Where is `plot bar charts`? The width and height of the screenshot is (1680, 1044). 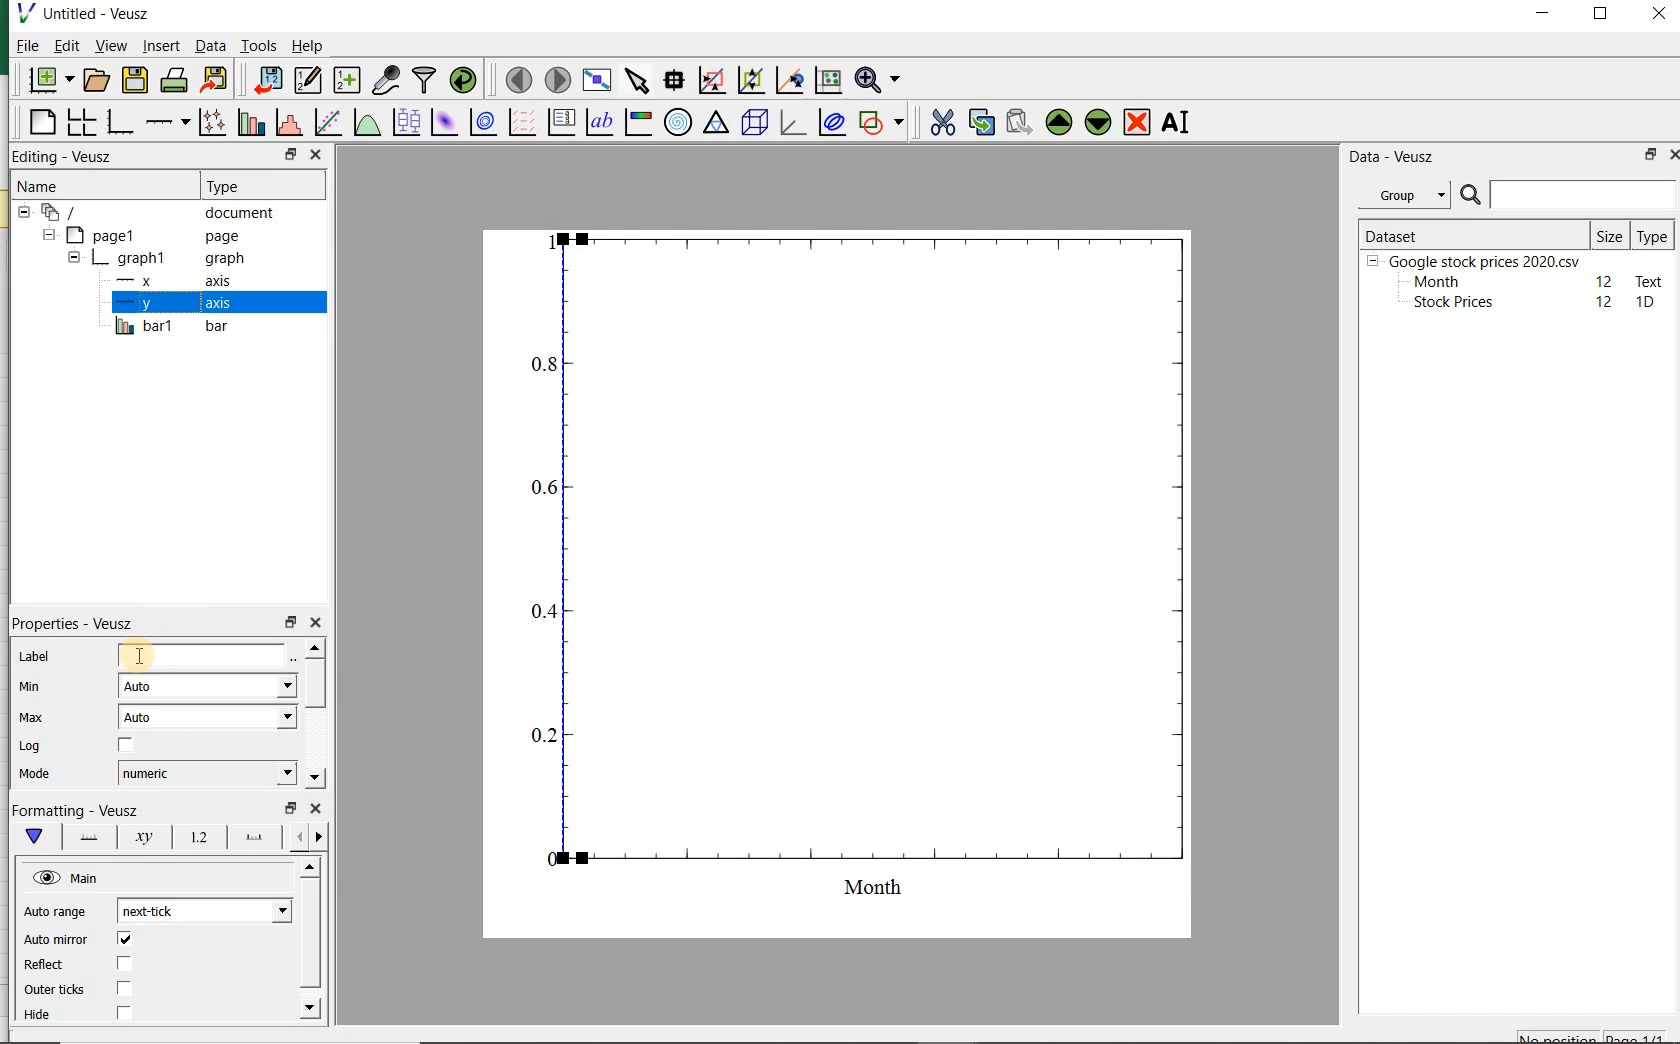
plot bar charts is located at coordinates (248, 124).